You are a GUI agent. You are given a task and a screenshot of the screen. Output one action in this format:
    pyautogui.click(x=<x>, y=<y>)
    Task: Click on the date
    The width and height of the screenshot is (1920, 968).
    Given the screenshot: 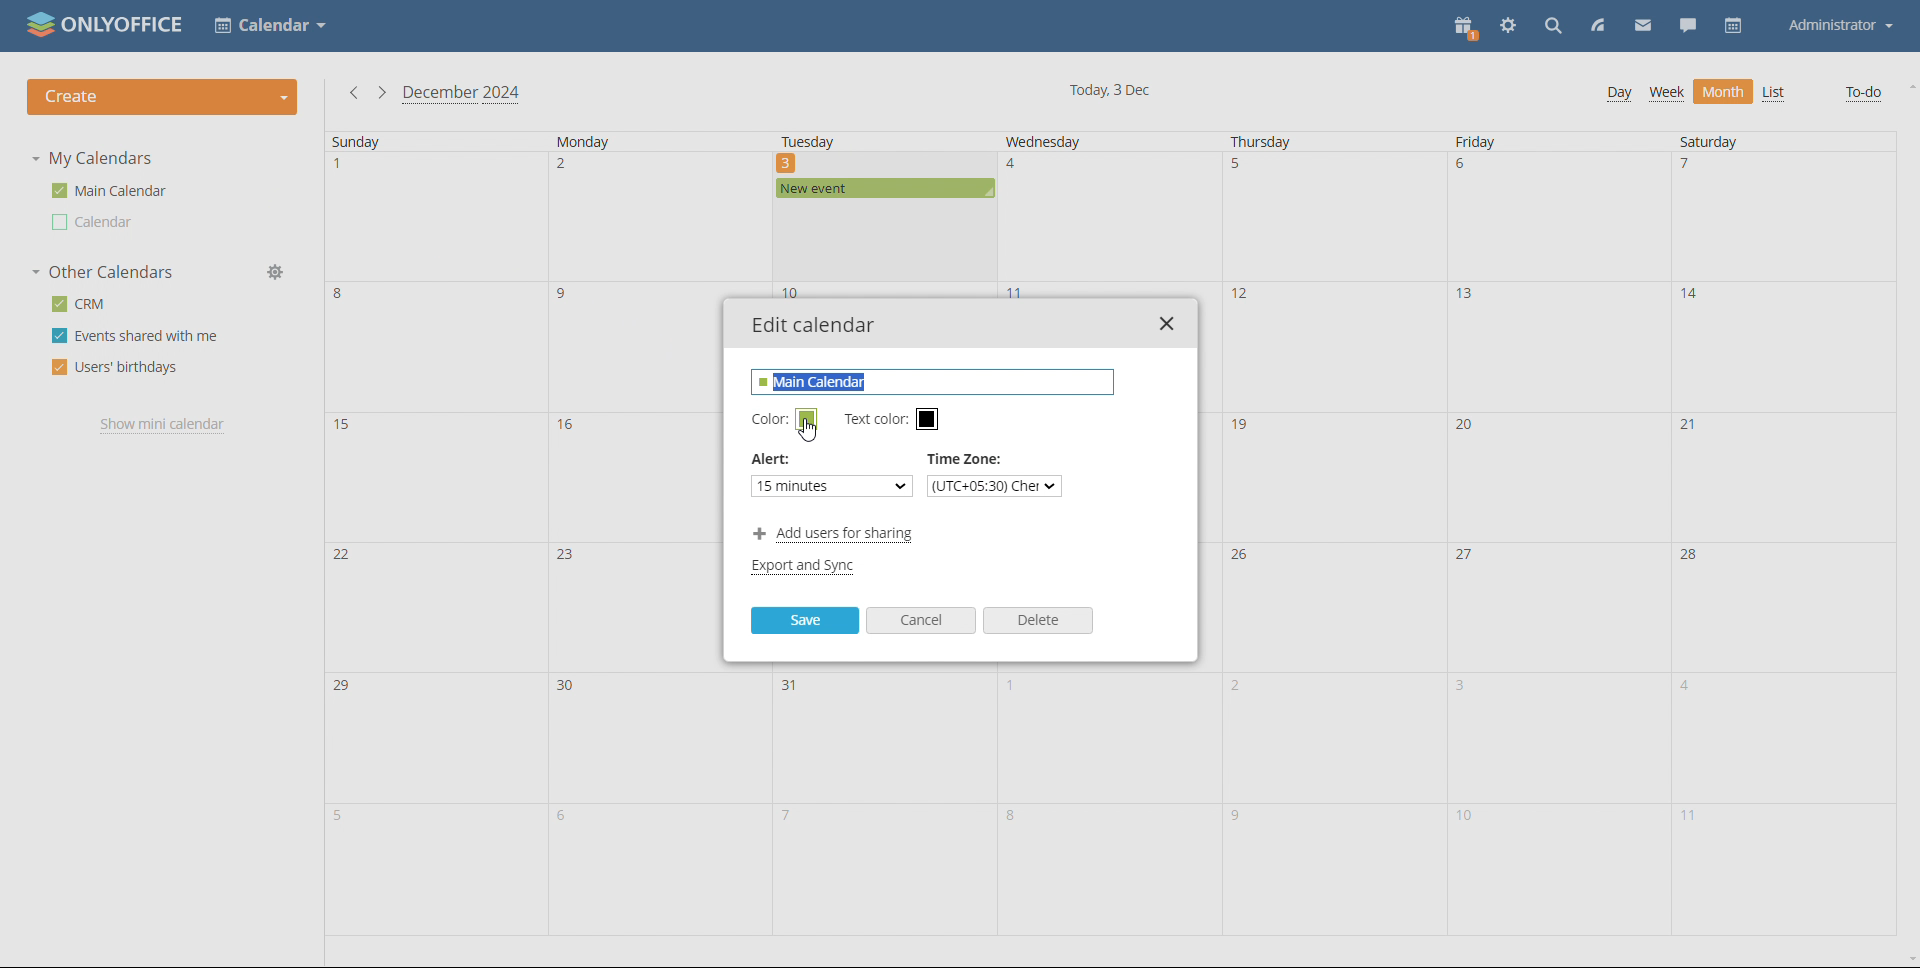 What is the action you would take?
    pyautogui.click(x=439, y=476)
    